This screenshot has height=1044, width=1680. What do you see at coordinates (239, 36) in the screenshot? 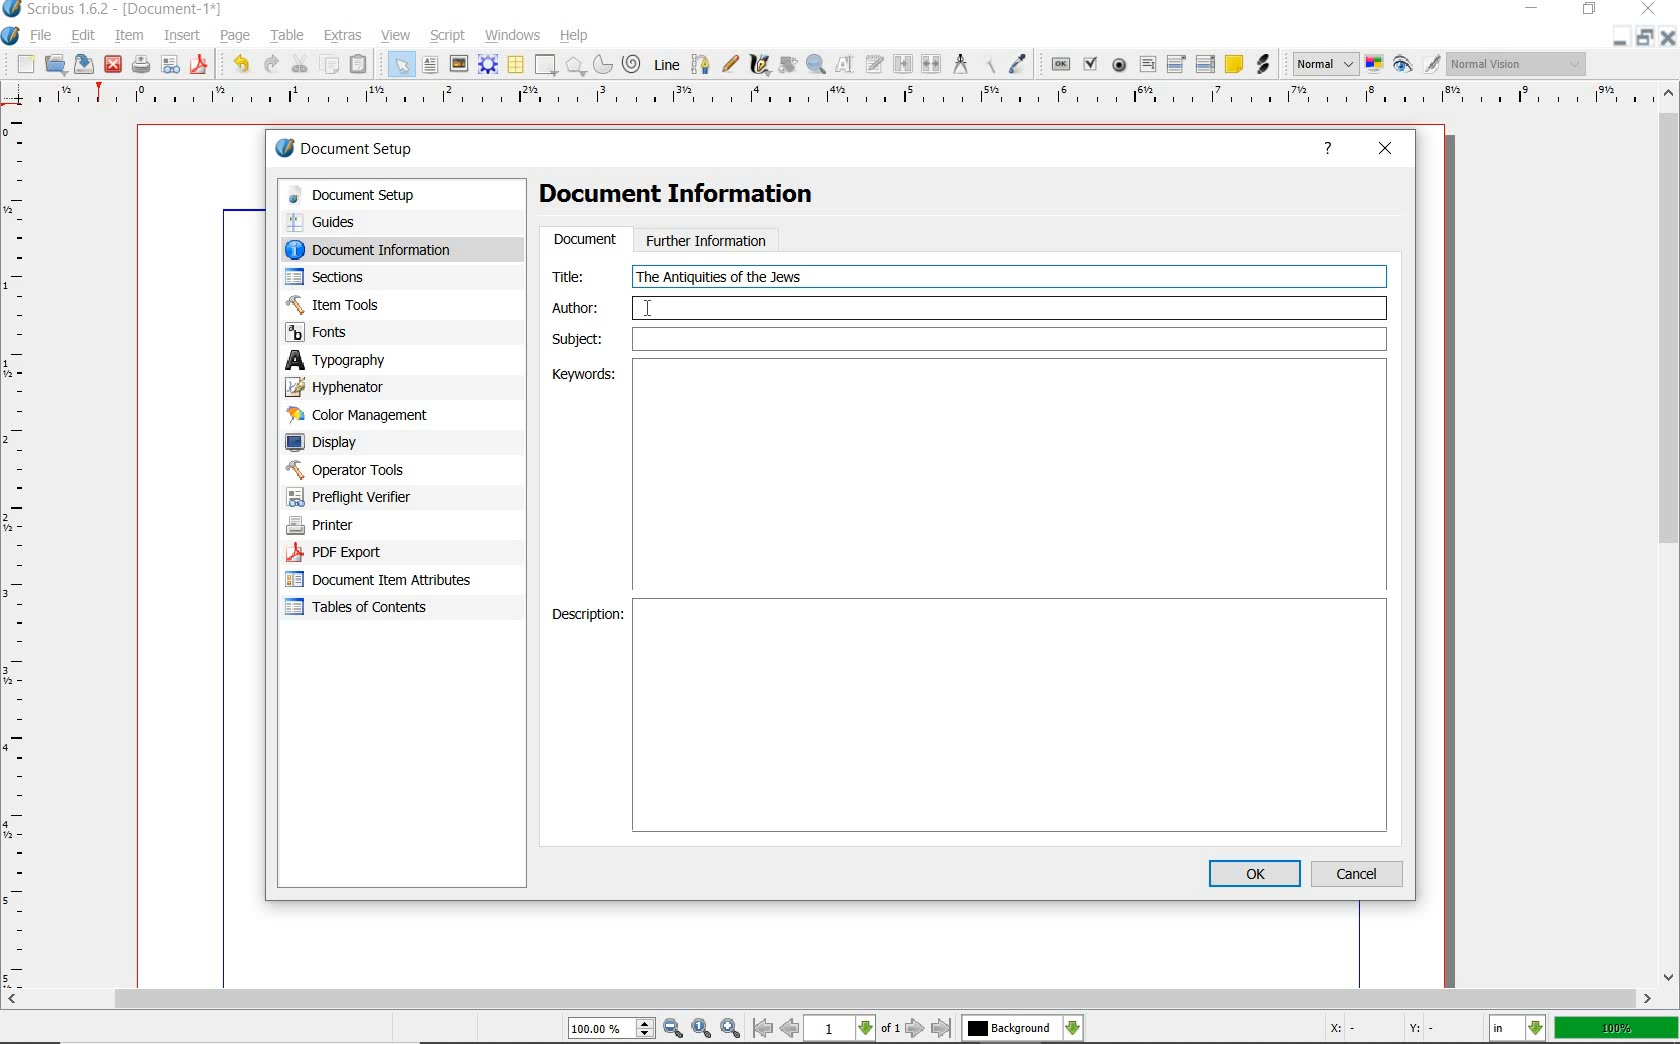
I see `page` at bounding box center [239, 36].